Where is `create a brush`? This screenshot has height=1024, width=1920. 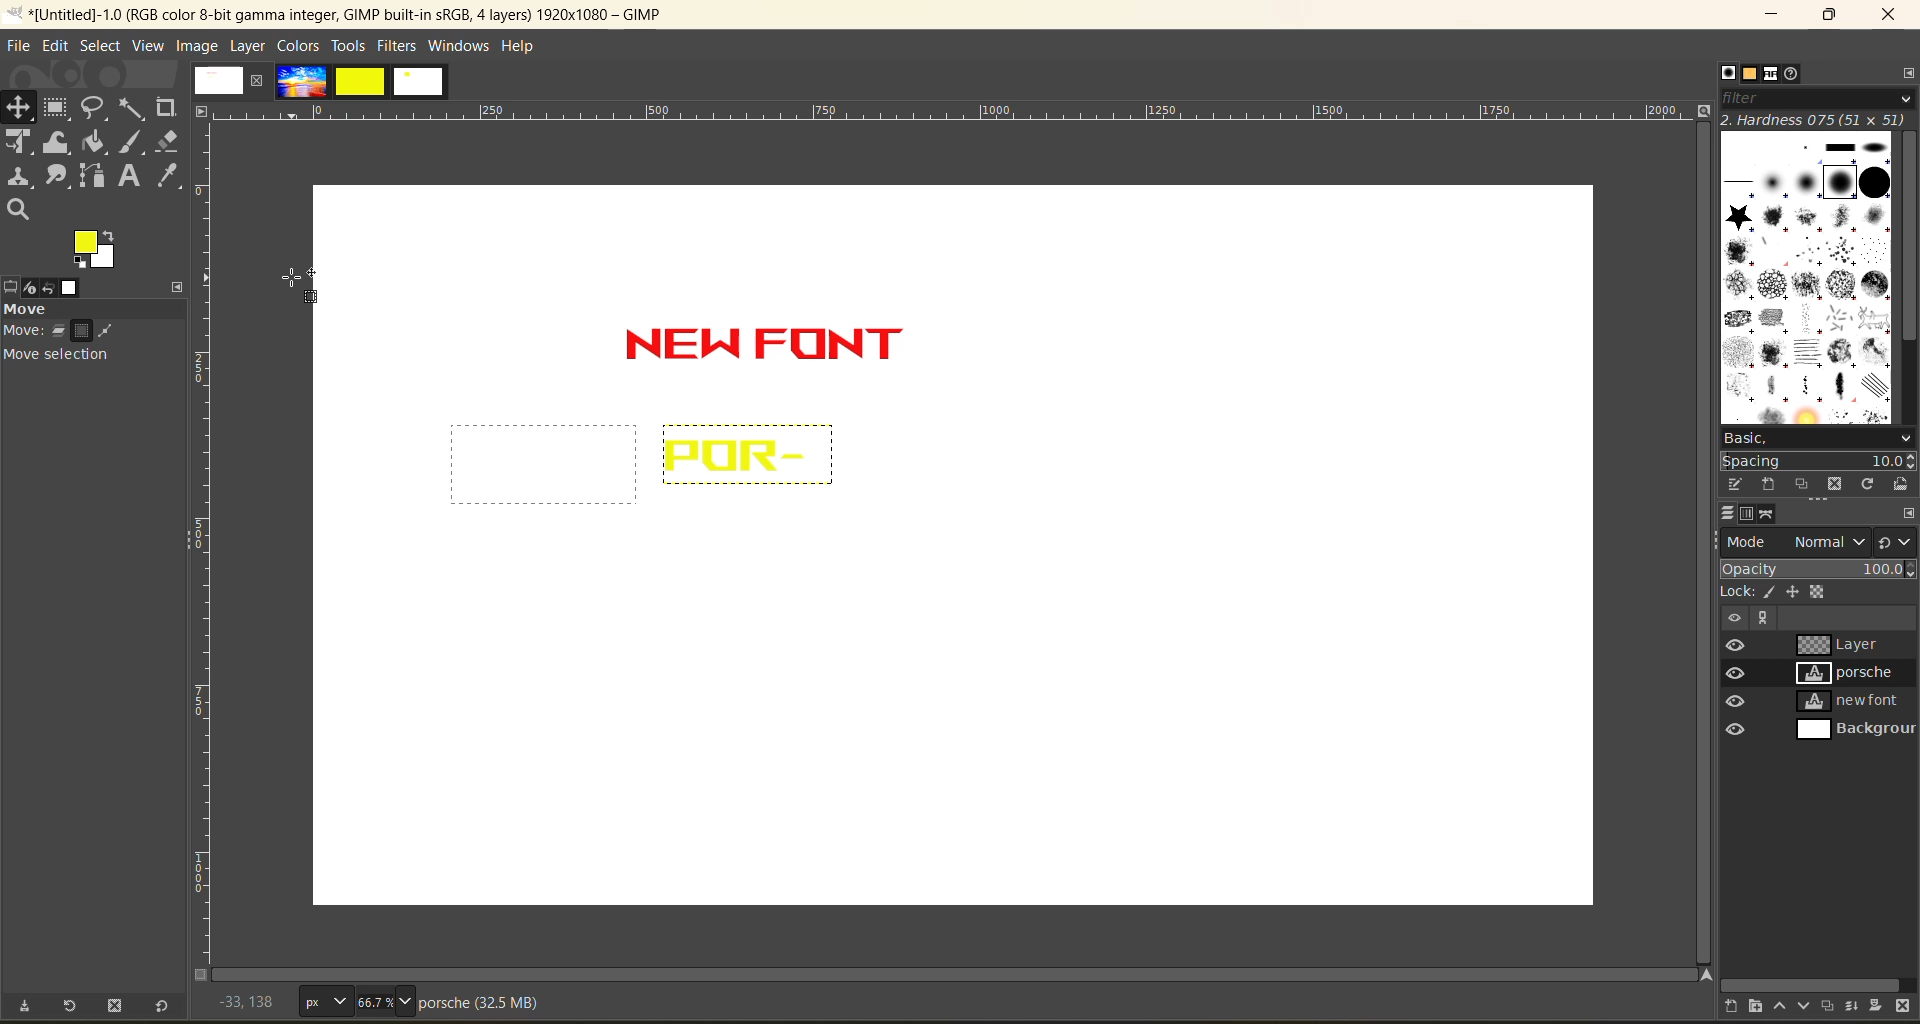 create a brush is located at coordinates (1757, 484).